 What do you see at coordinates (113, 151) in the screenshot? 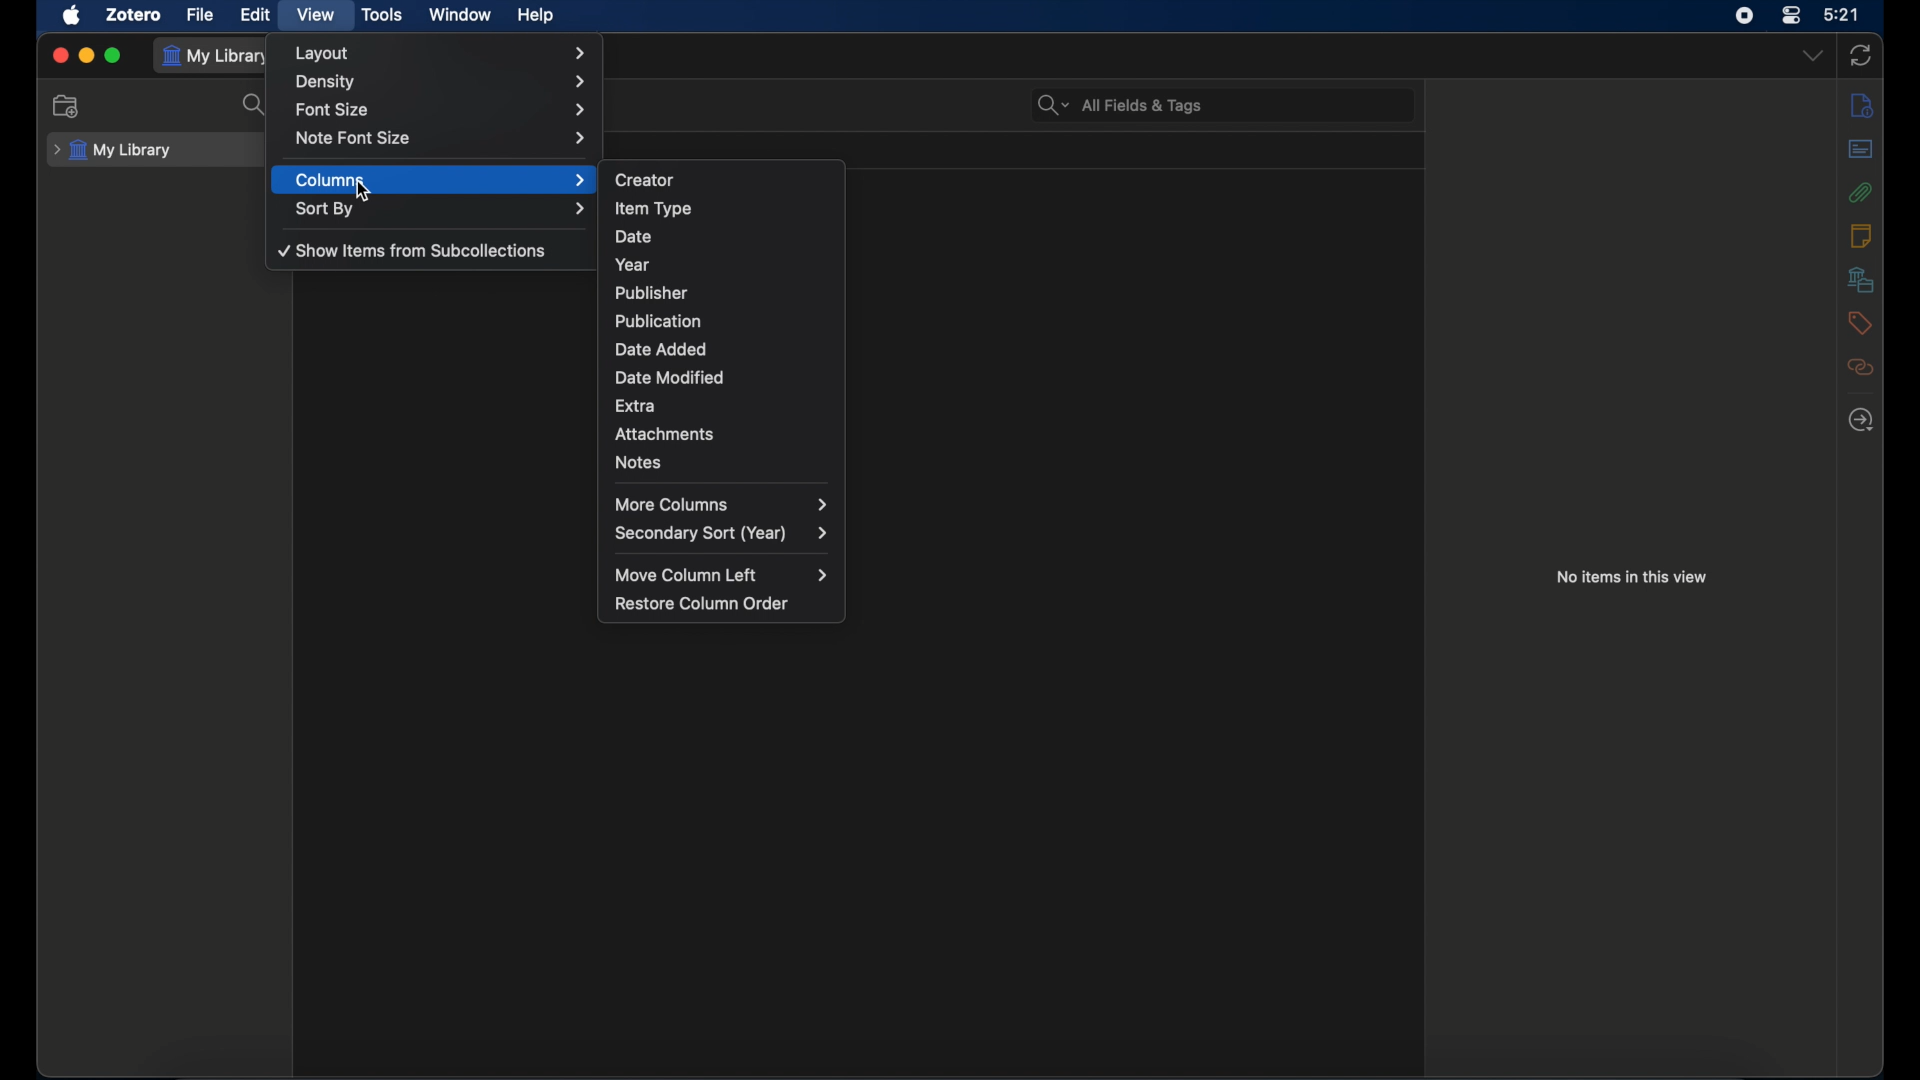
I see `my library` at bounding box center [113, 151].